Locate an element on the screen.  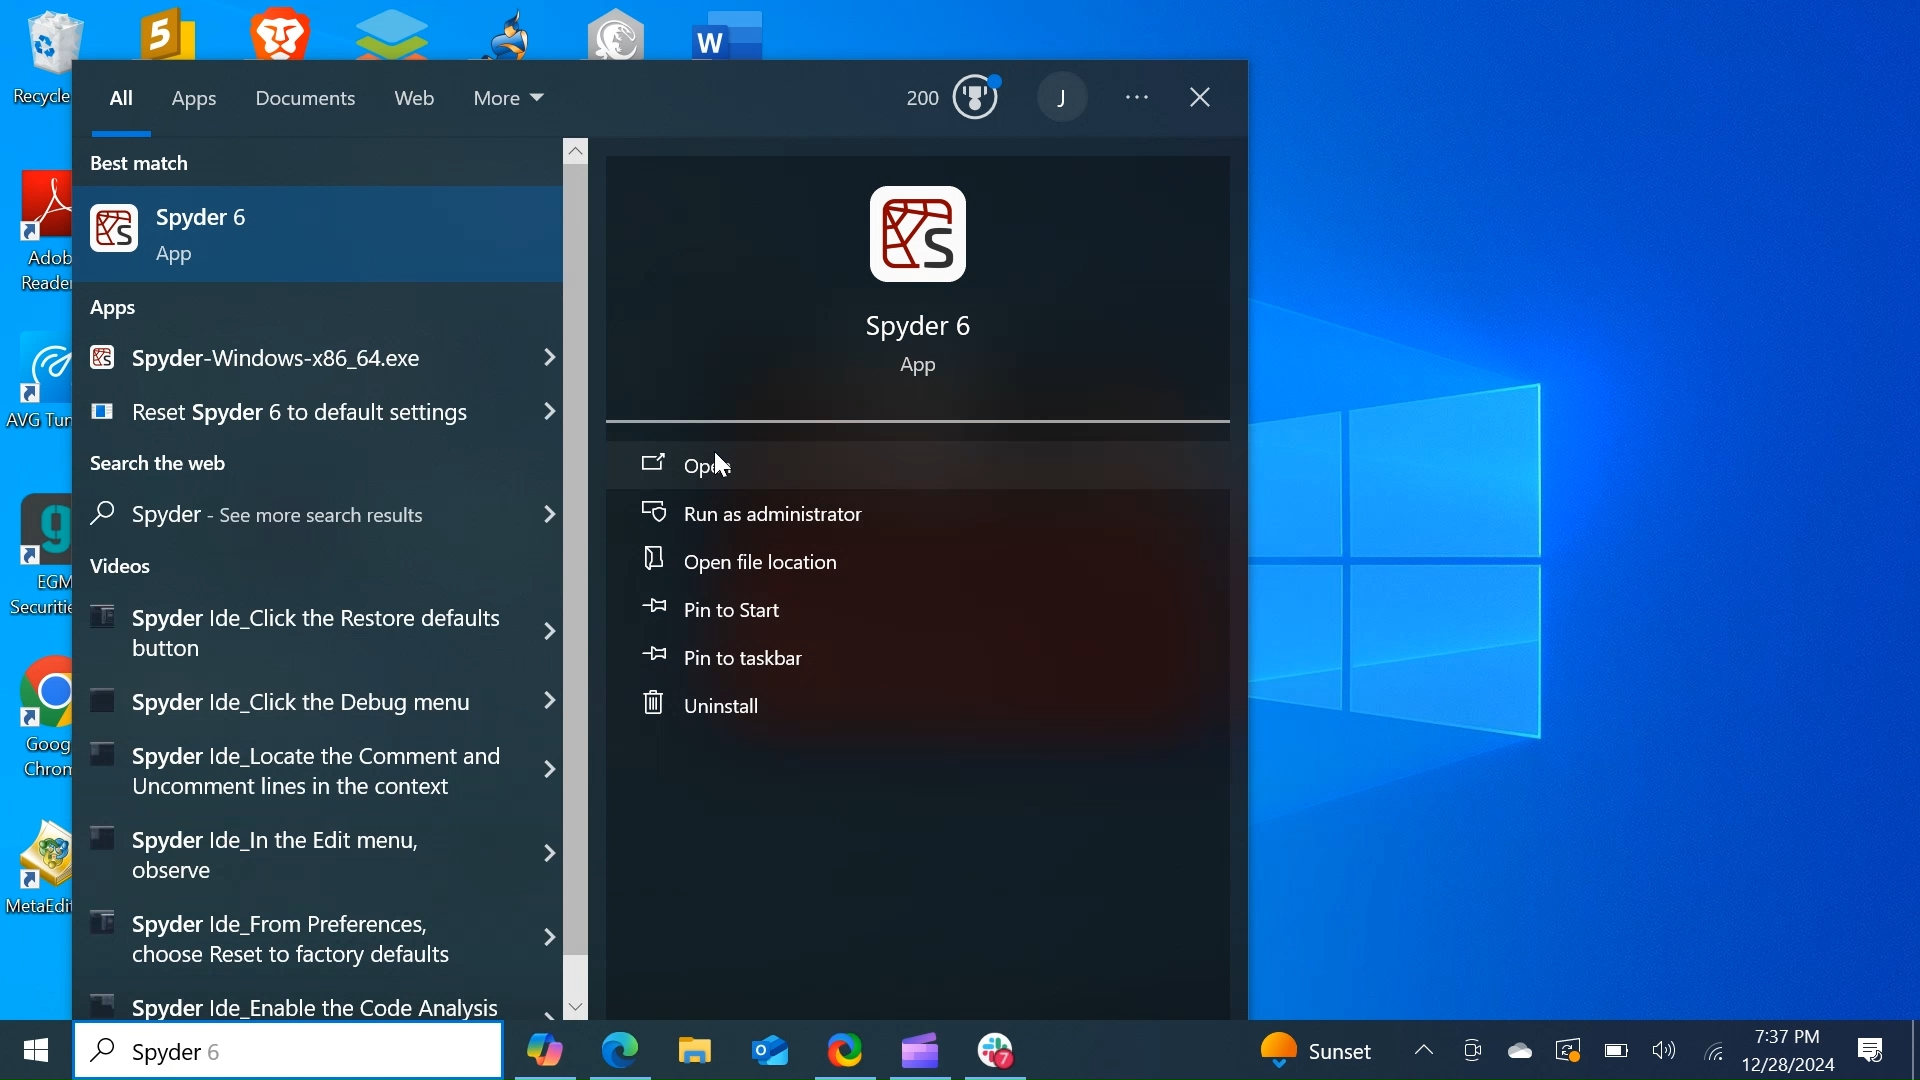
More is located at coordinates (511, 102).